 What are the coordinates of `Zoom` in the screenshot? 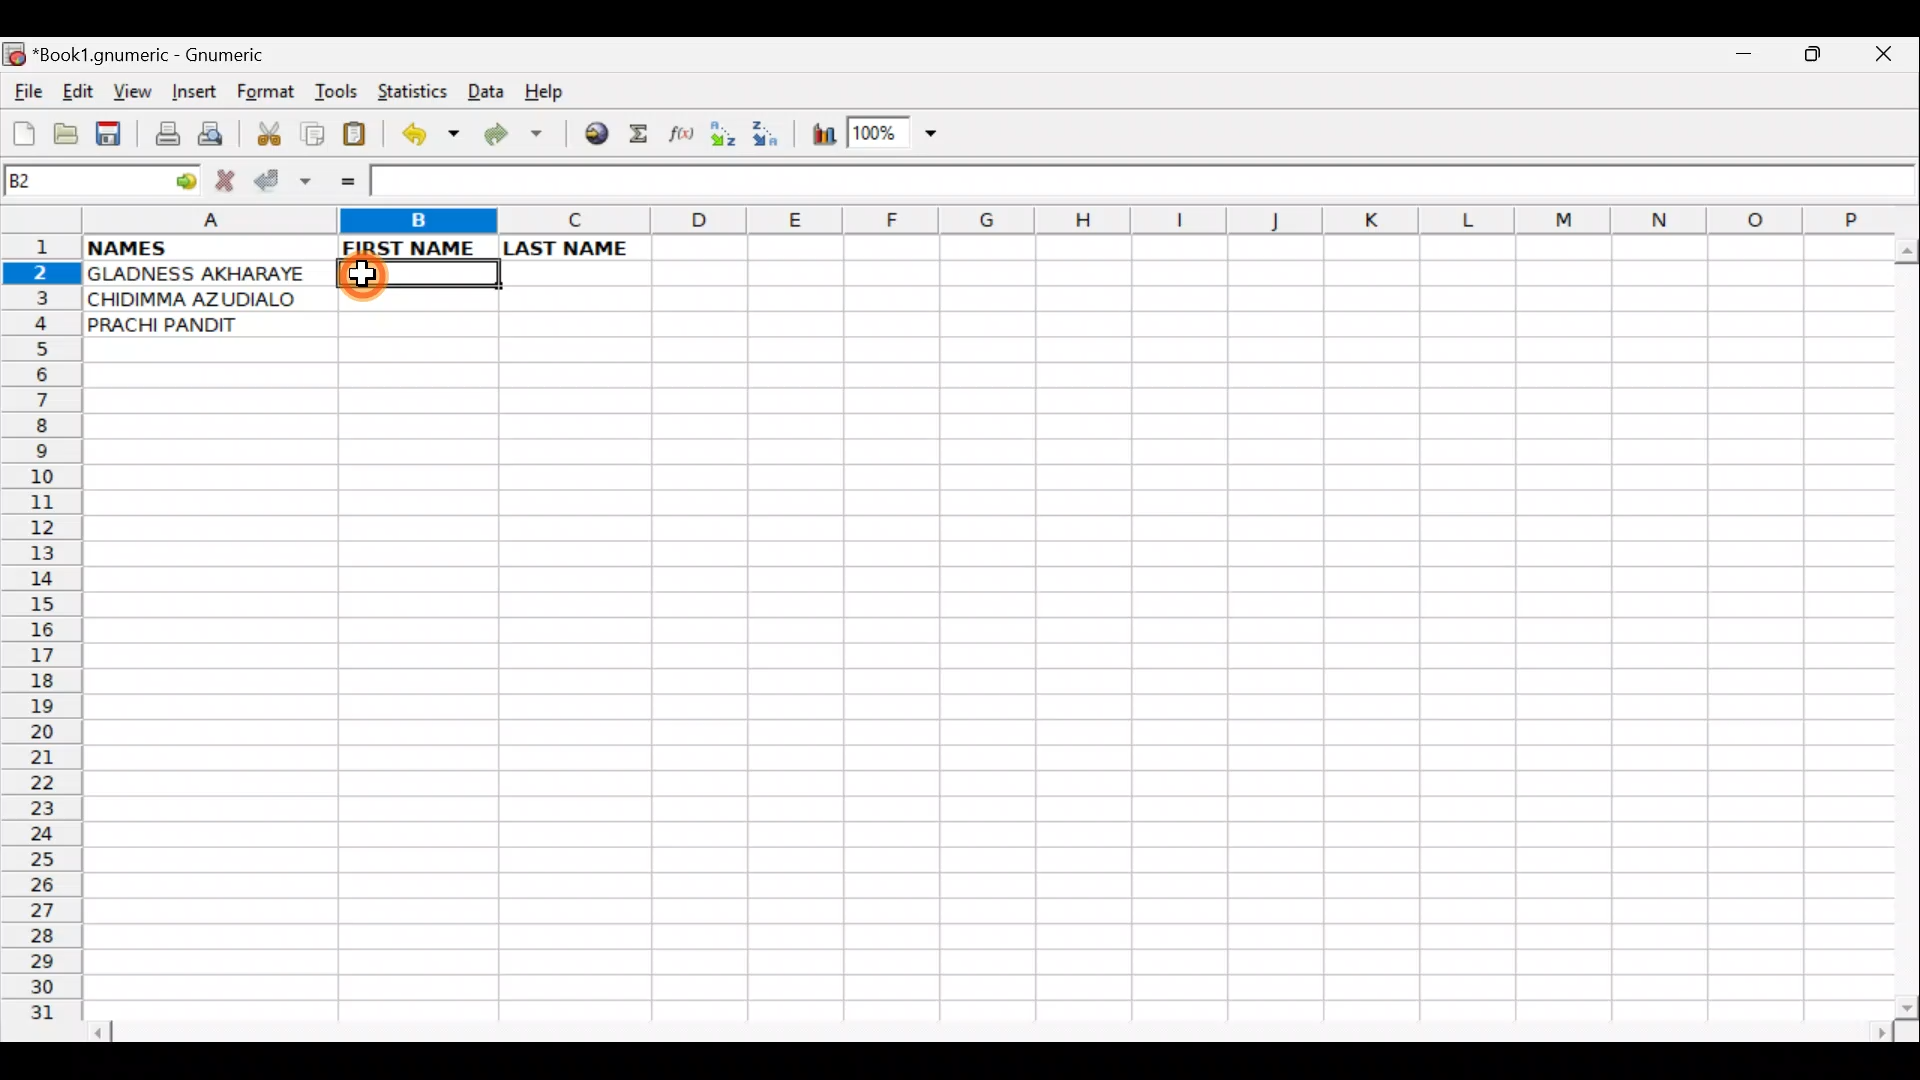 It's located at (895, 136).